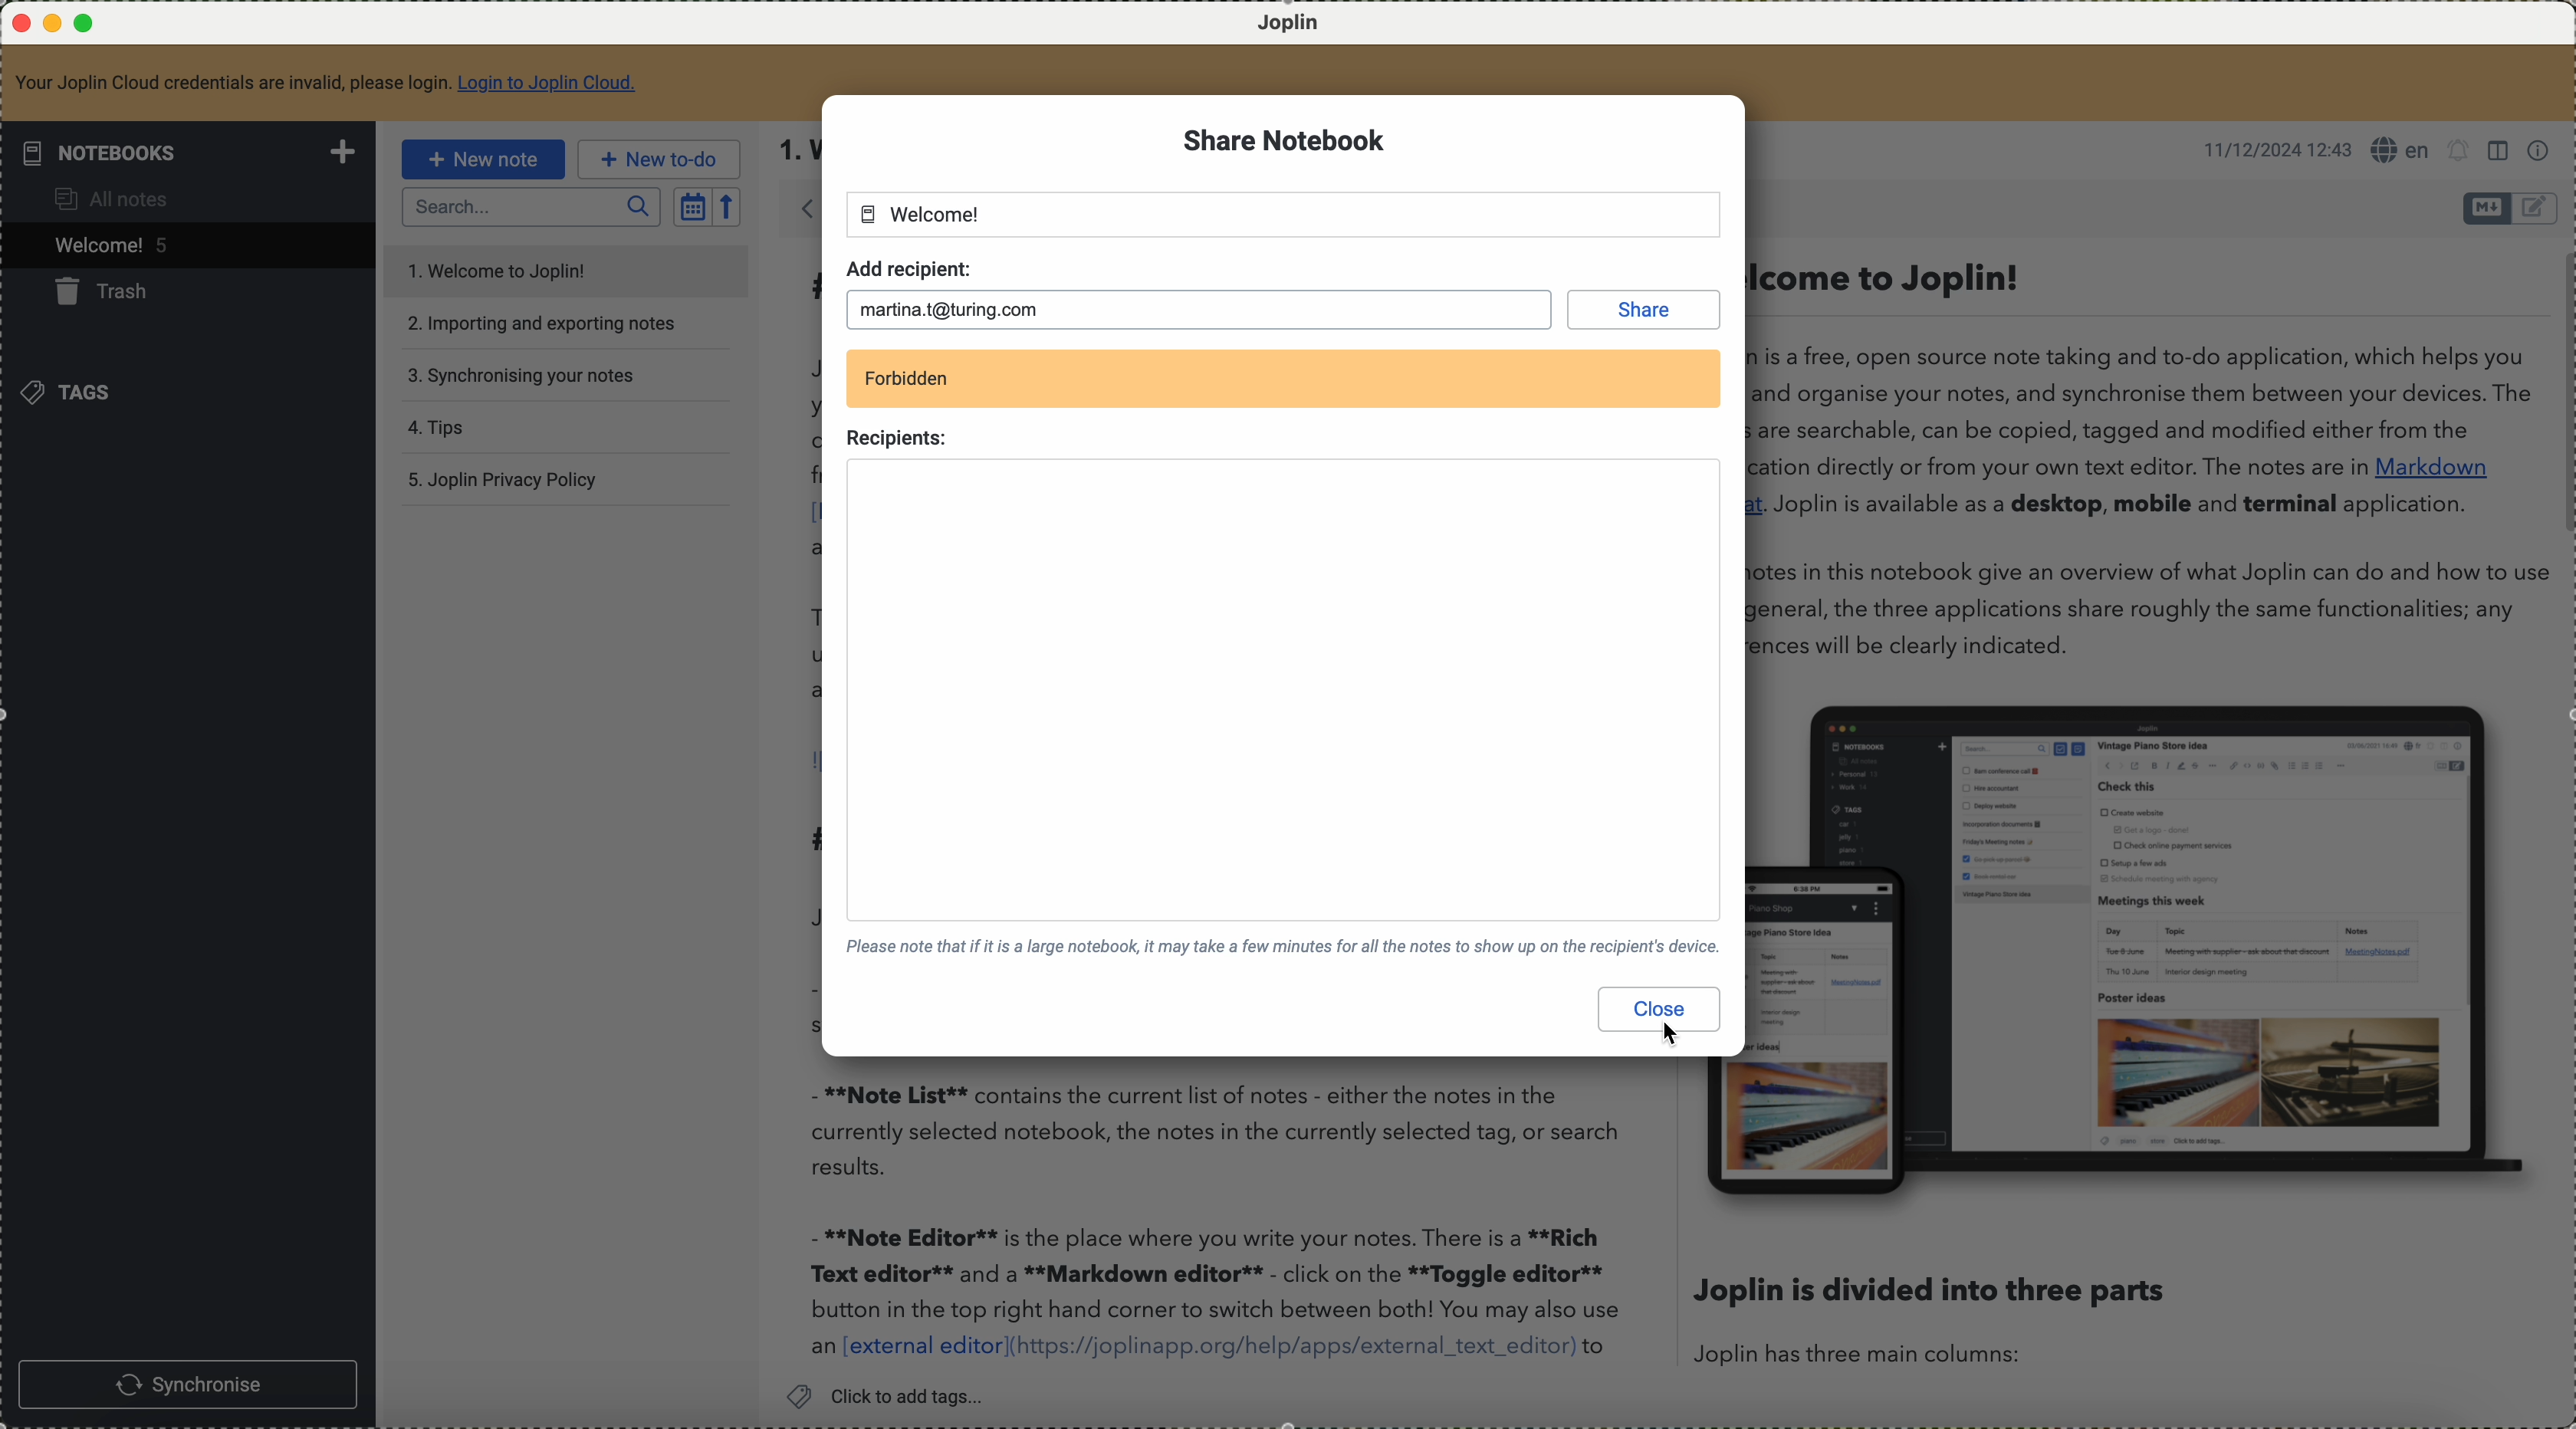 The image size is (2576, 1429). What do you see at coordinates (2275, 148) in the screenshot?
I see `date and hour` at bounding box center [2275, 148].